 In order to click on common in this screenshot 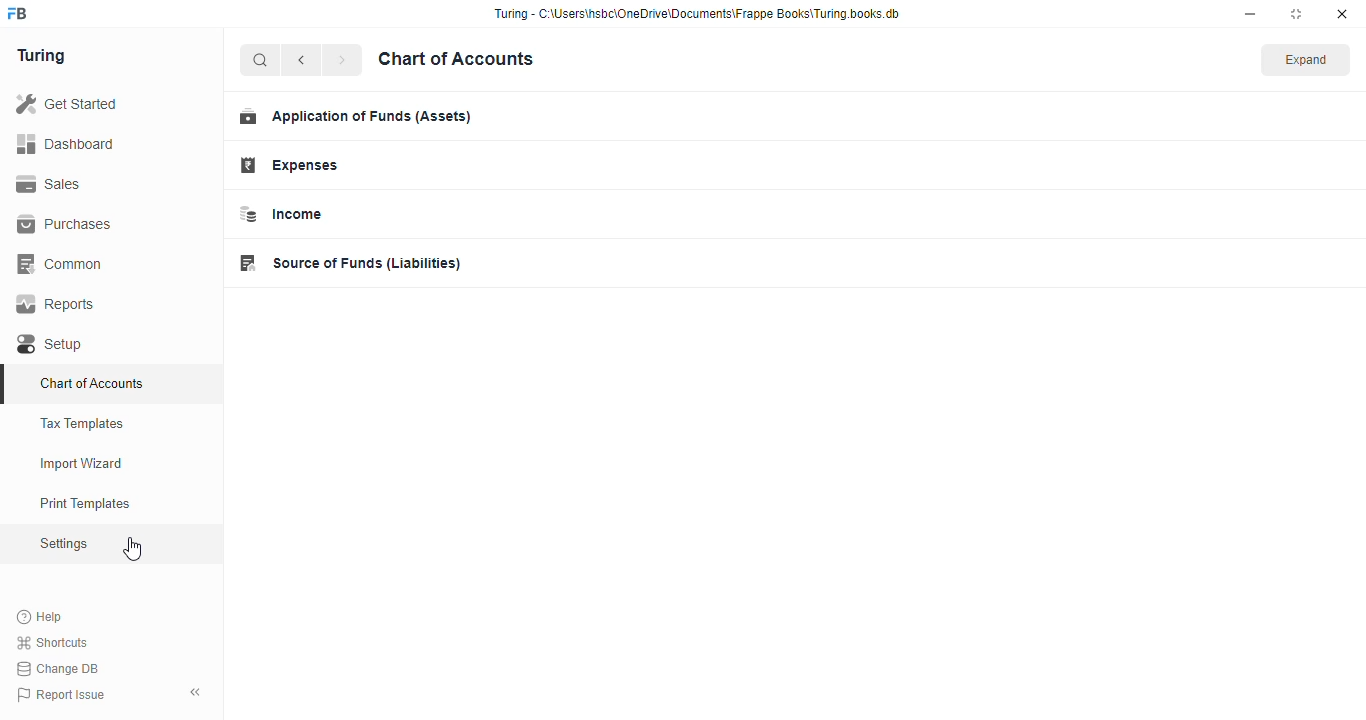, I will do `click(62, 264)`.